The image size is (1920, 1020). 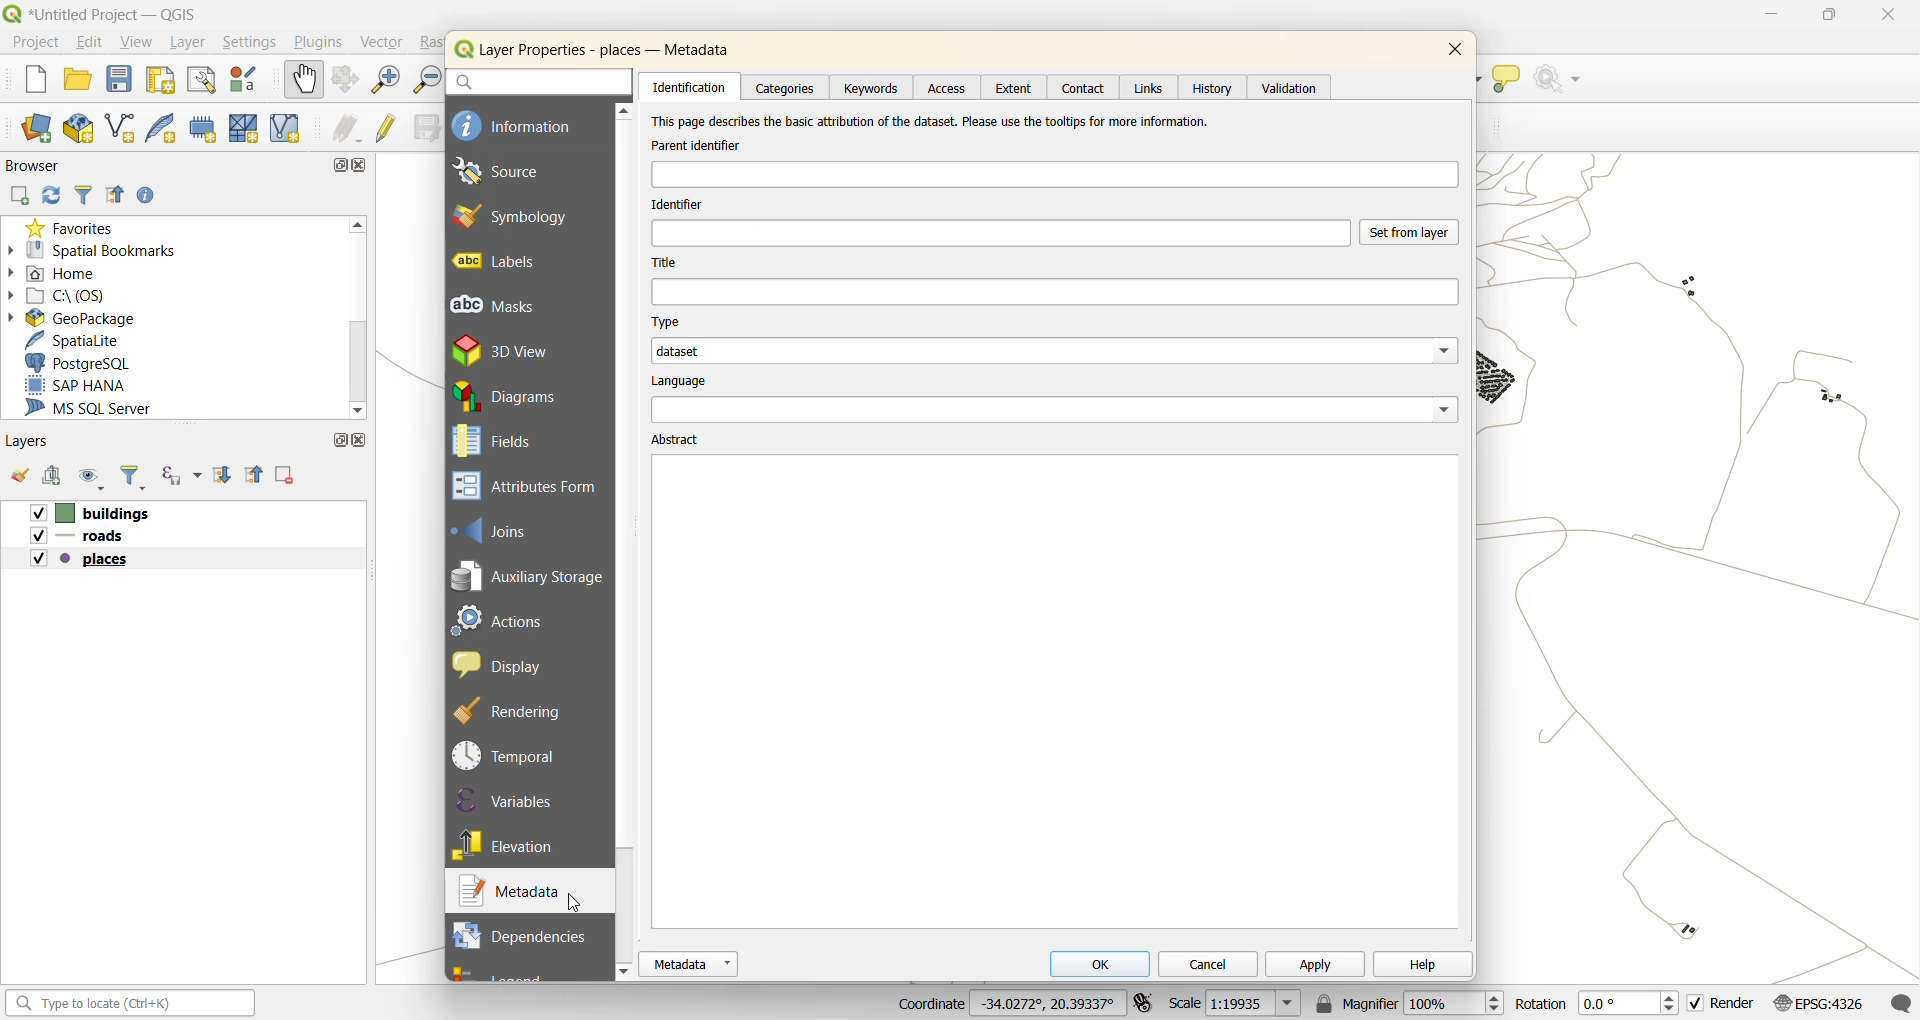 I want to click on status bar, so click(x=127, y=1002).